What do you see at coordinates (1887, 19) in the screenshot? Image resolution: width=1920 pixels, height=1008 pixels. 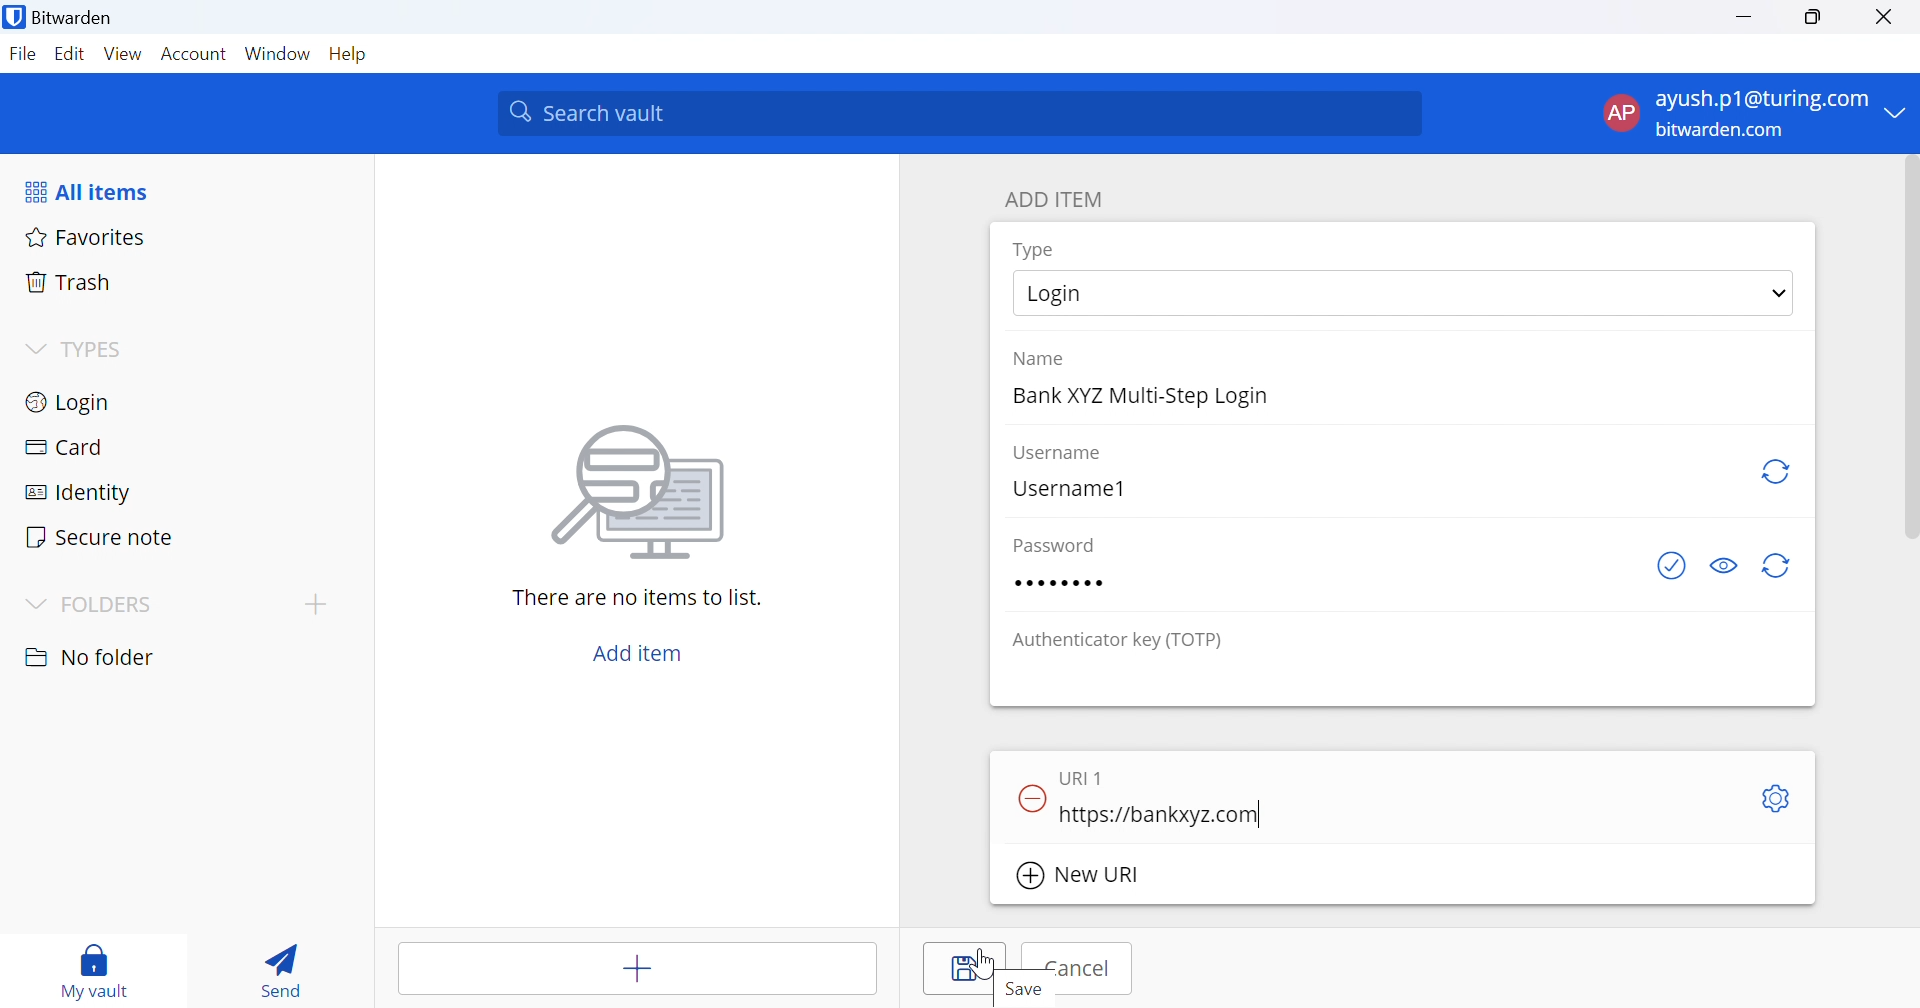 I see `Close` at bounding box center [1887, 19].